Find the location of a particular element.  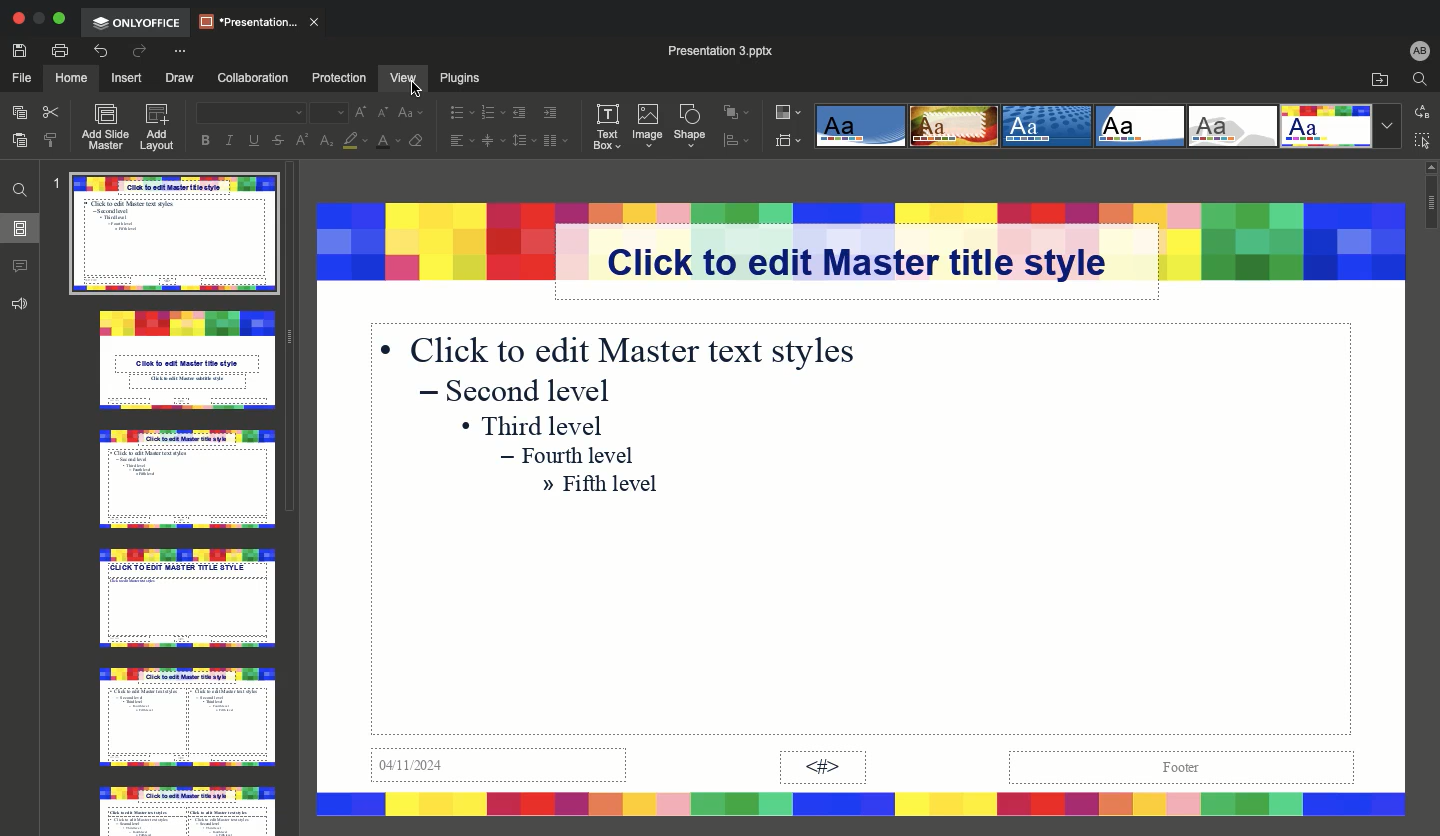

Undo is located at coordinates (102, 51).